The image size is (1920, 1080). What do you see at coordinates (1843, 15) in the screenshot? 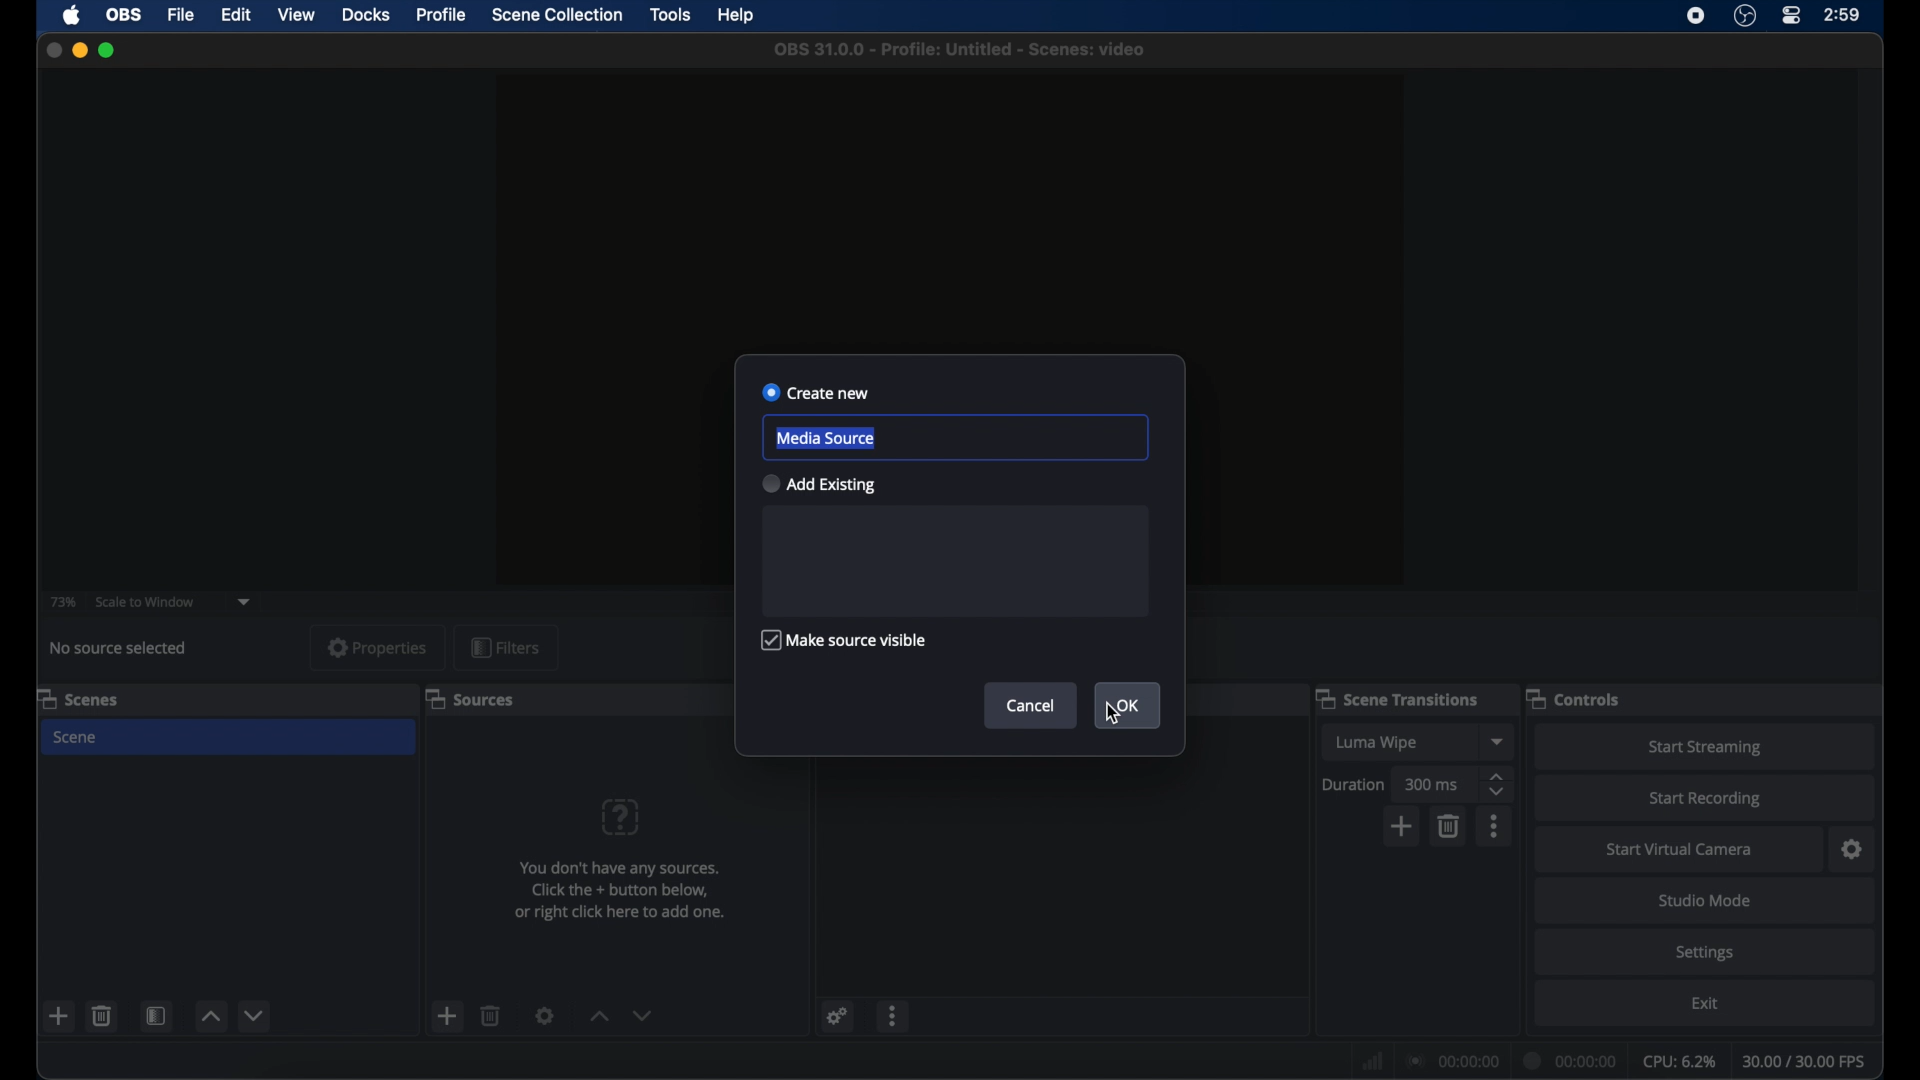
I see `time` at bounding box center [1843, 15].